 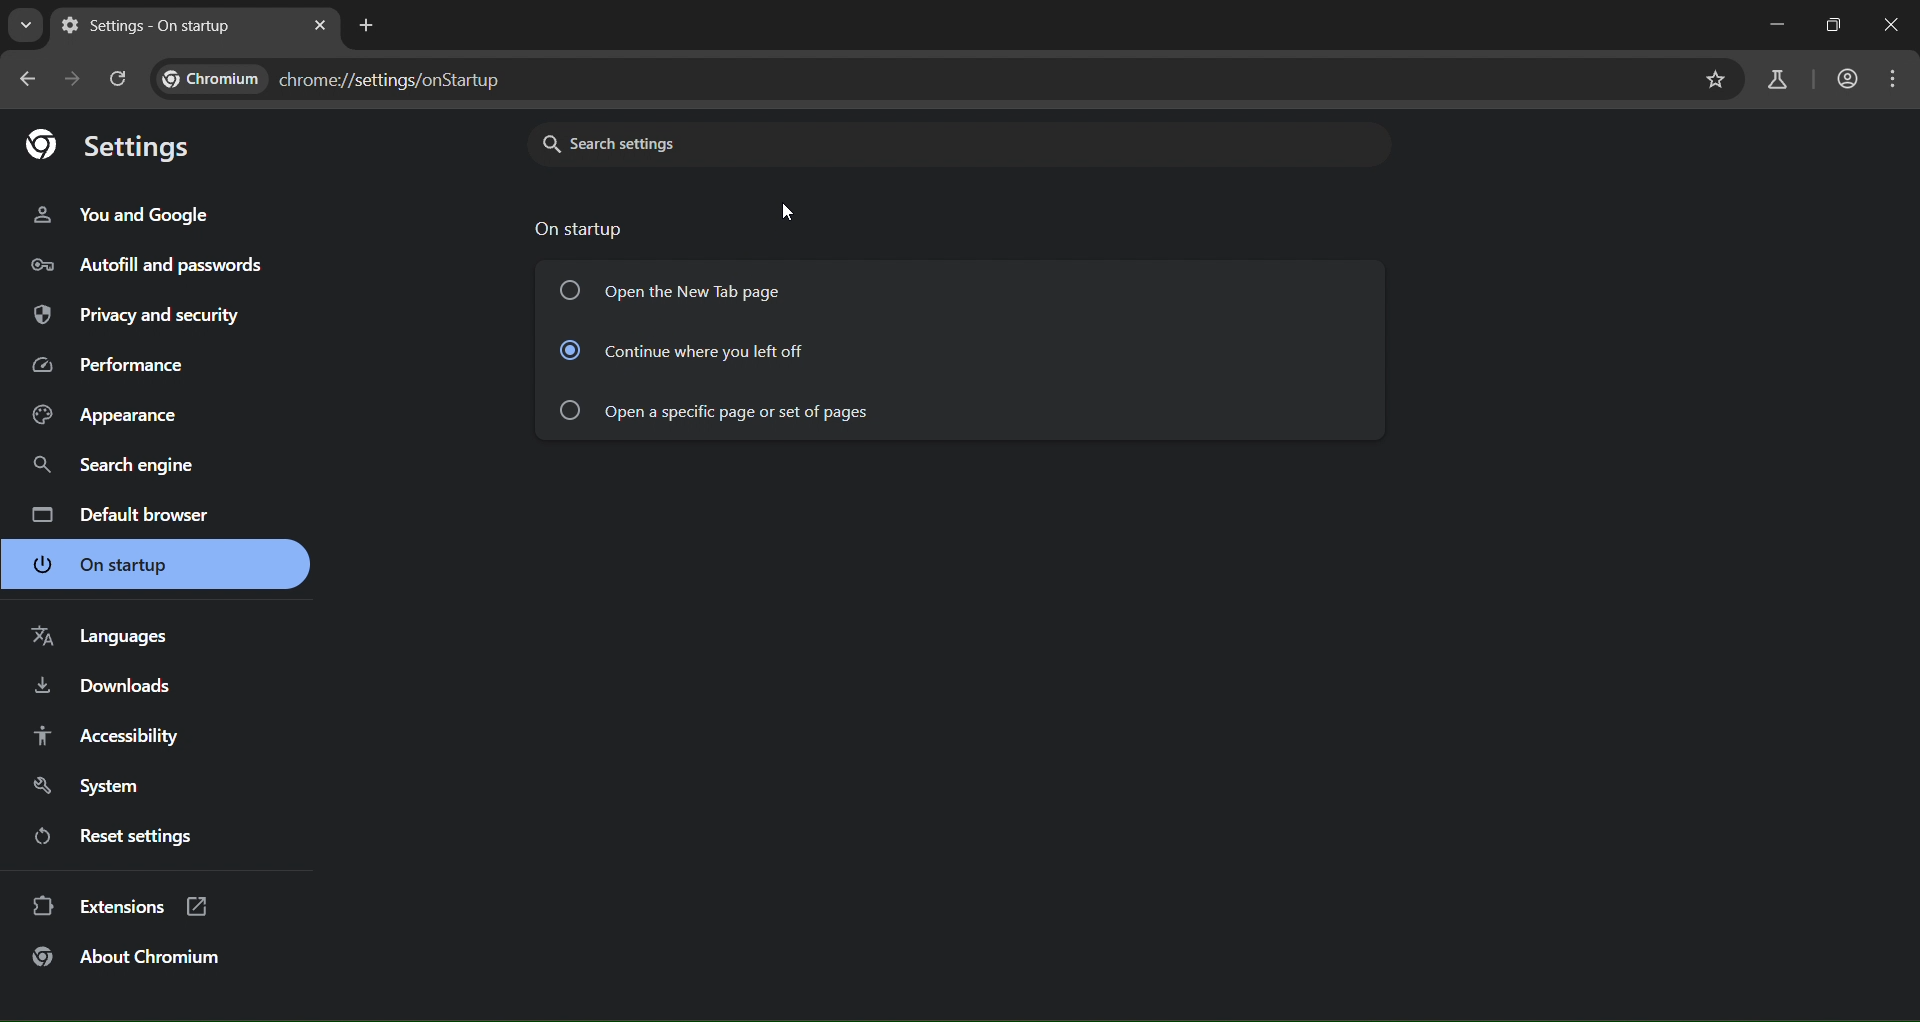 I want to click on reset settings, so click(x=114, y=839).